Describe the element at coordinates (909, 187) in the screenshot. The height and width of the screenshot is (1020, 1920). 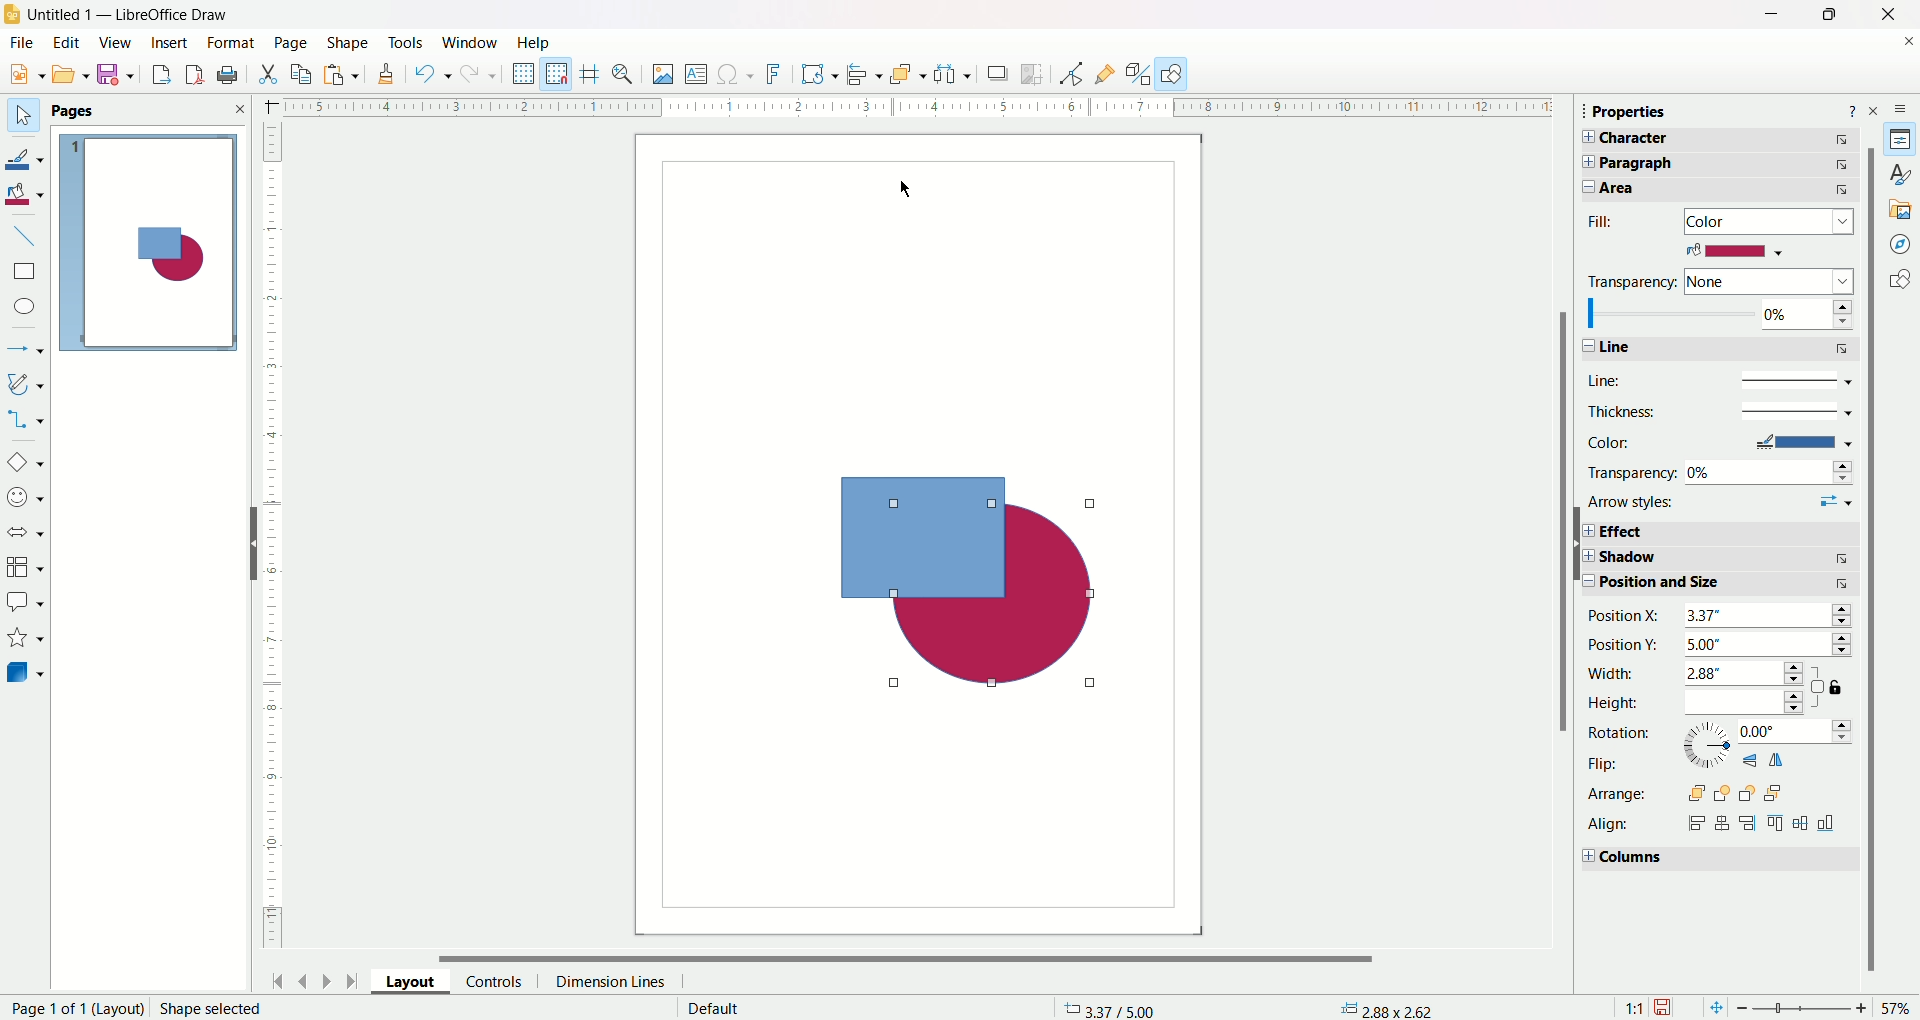
I see `Cursor` at that location.